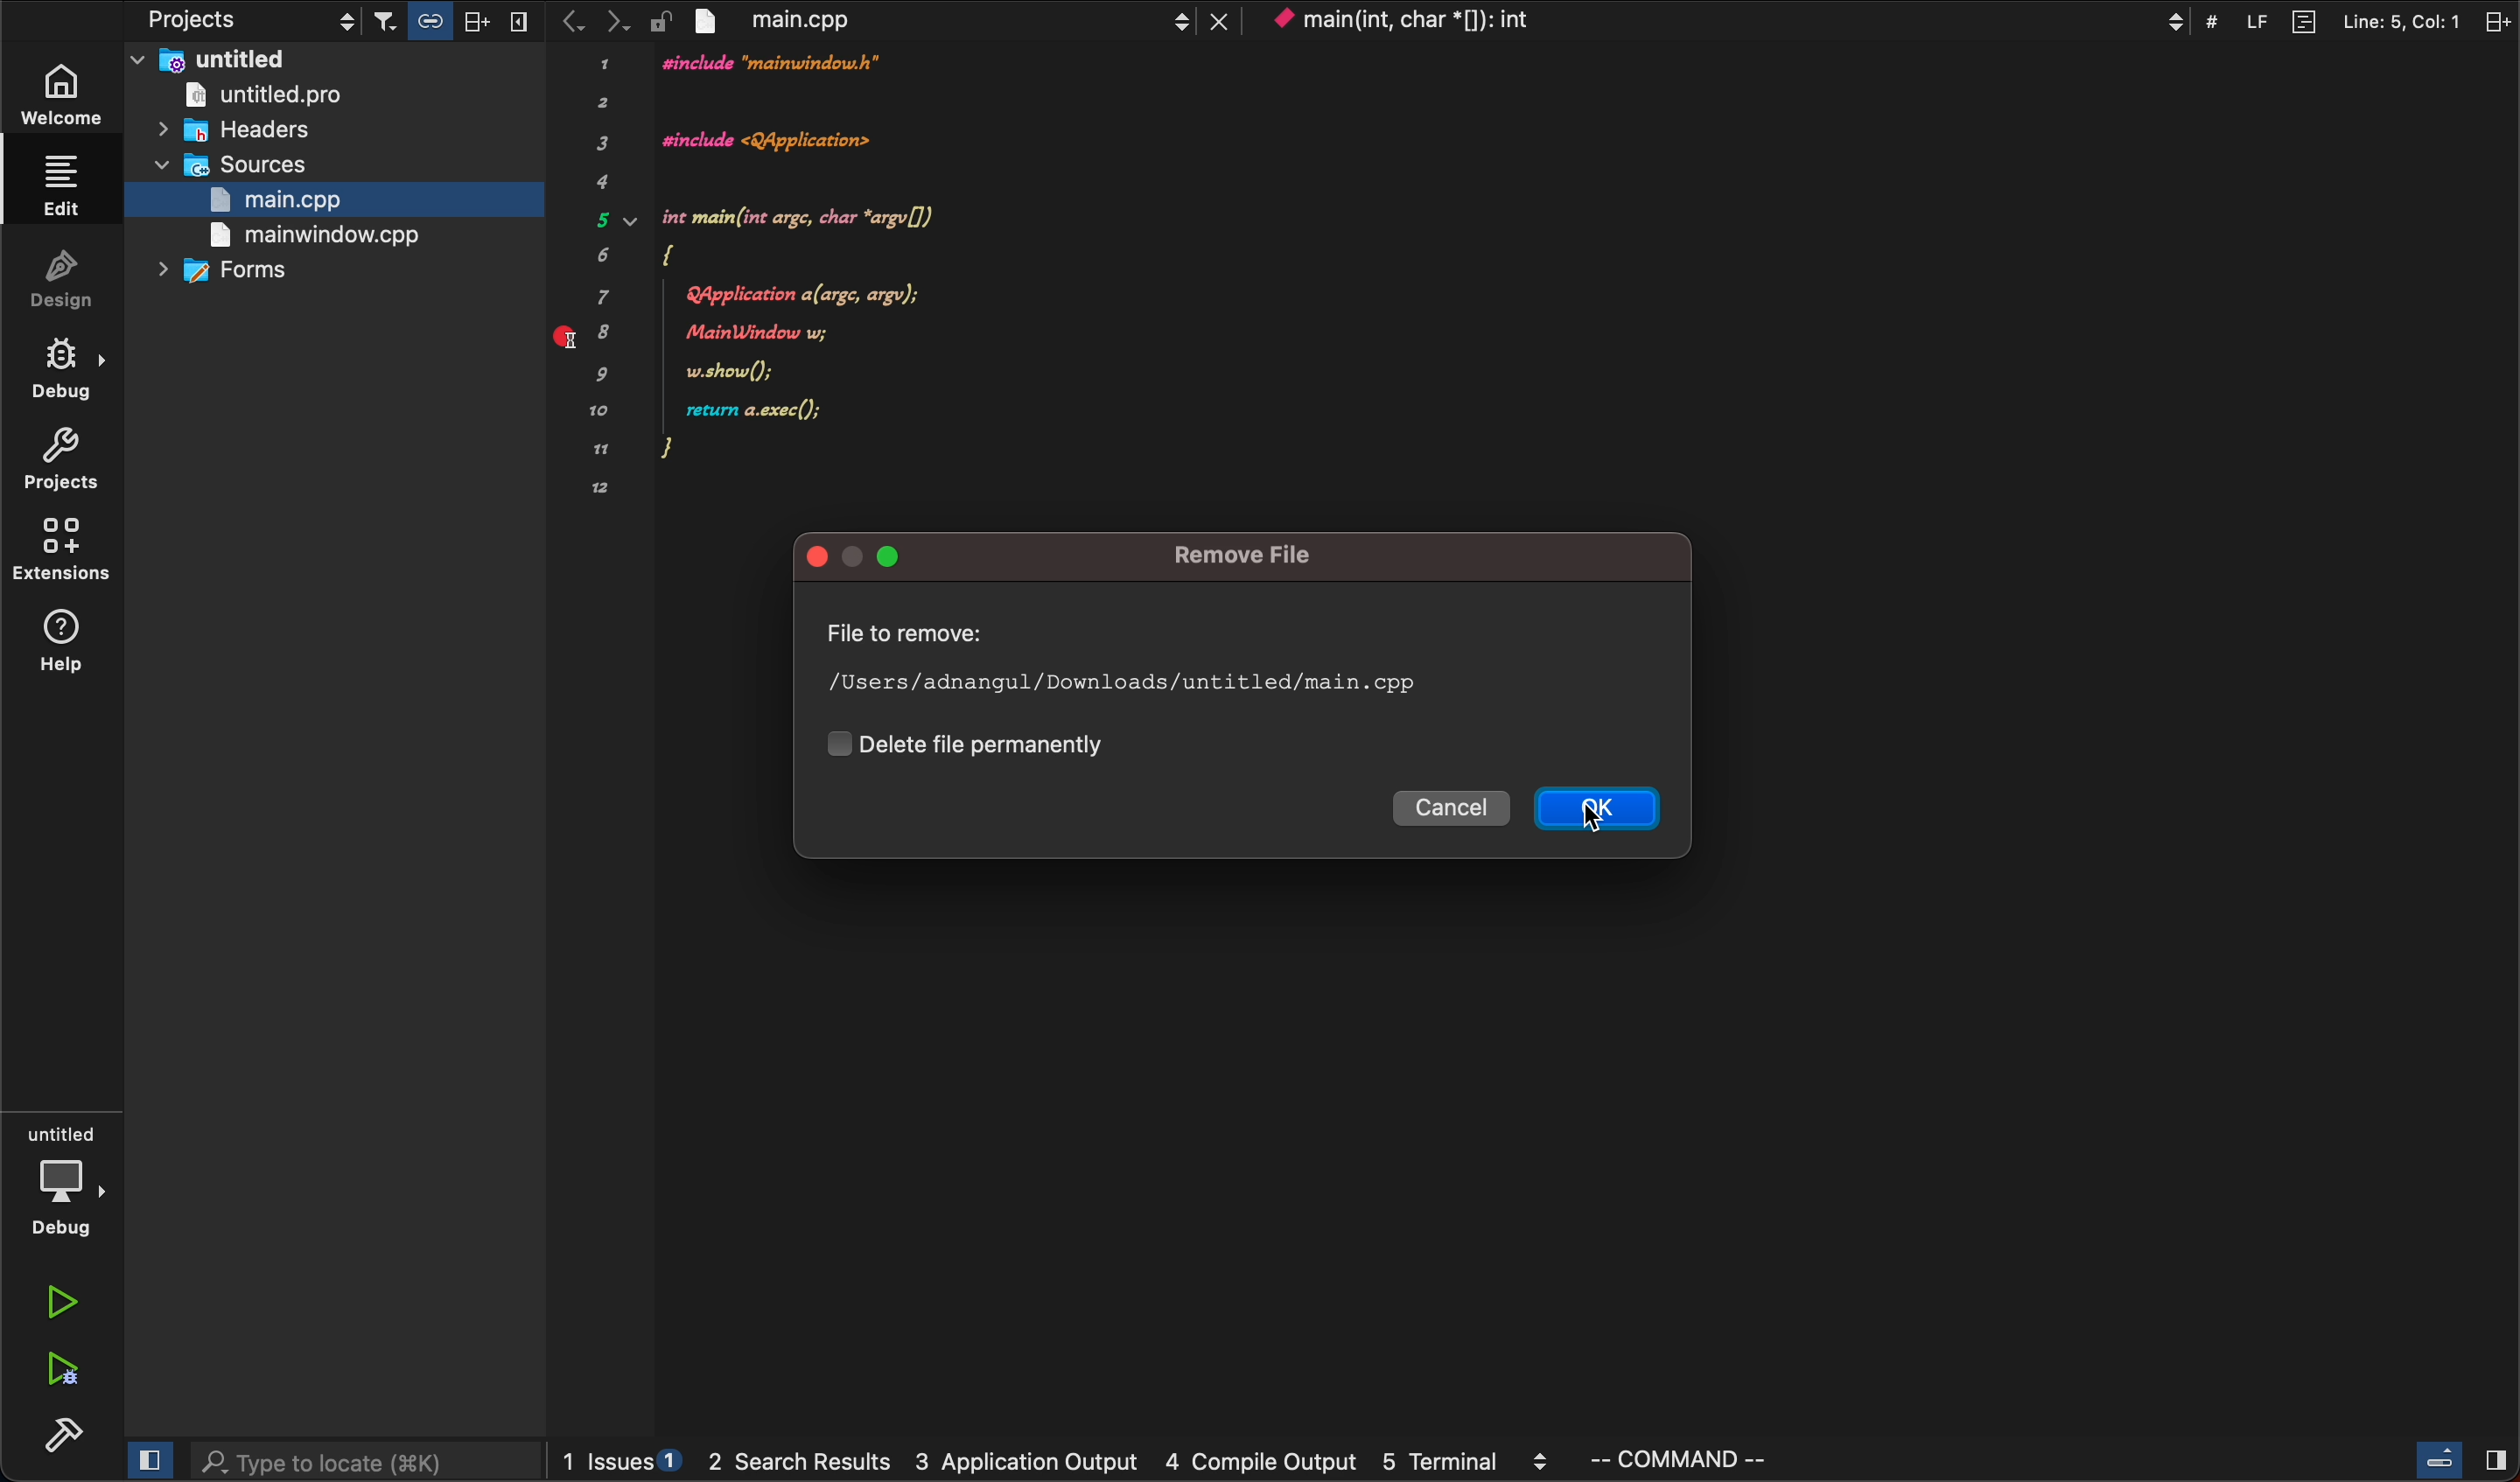  Describe the element at coordinates (289, 199) in the screenshot. I see `main>cpp` at that location.